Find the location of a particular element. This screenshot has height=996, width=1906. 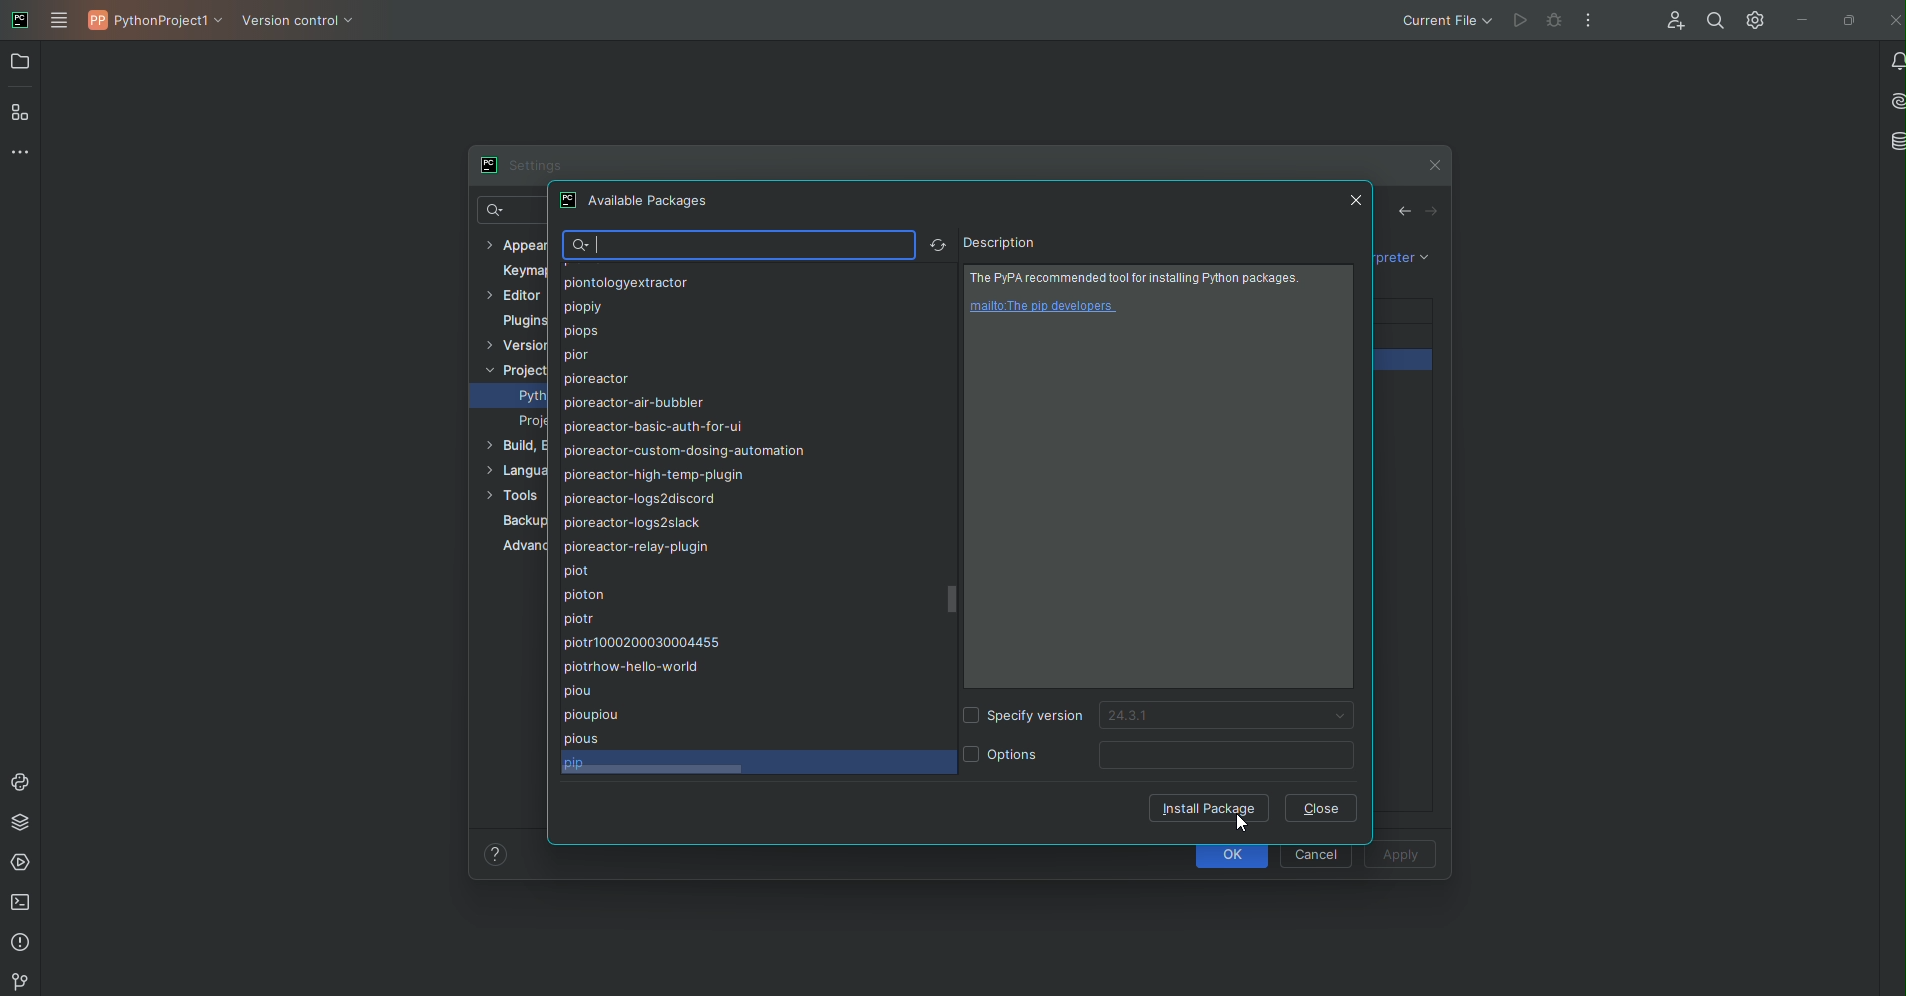

Backup and Sync is located at coordinates (523, 521).